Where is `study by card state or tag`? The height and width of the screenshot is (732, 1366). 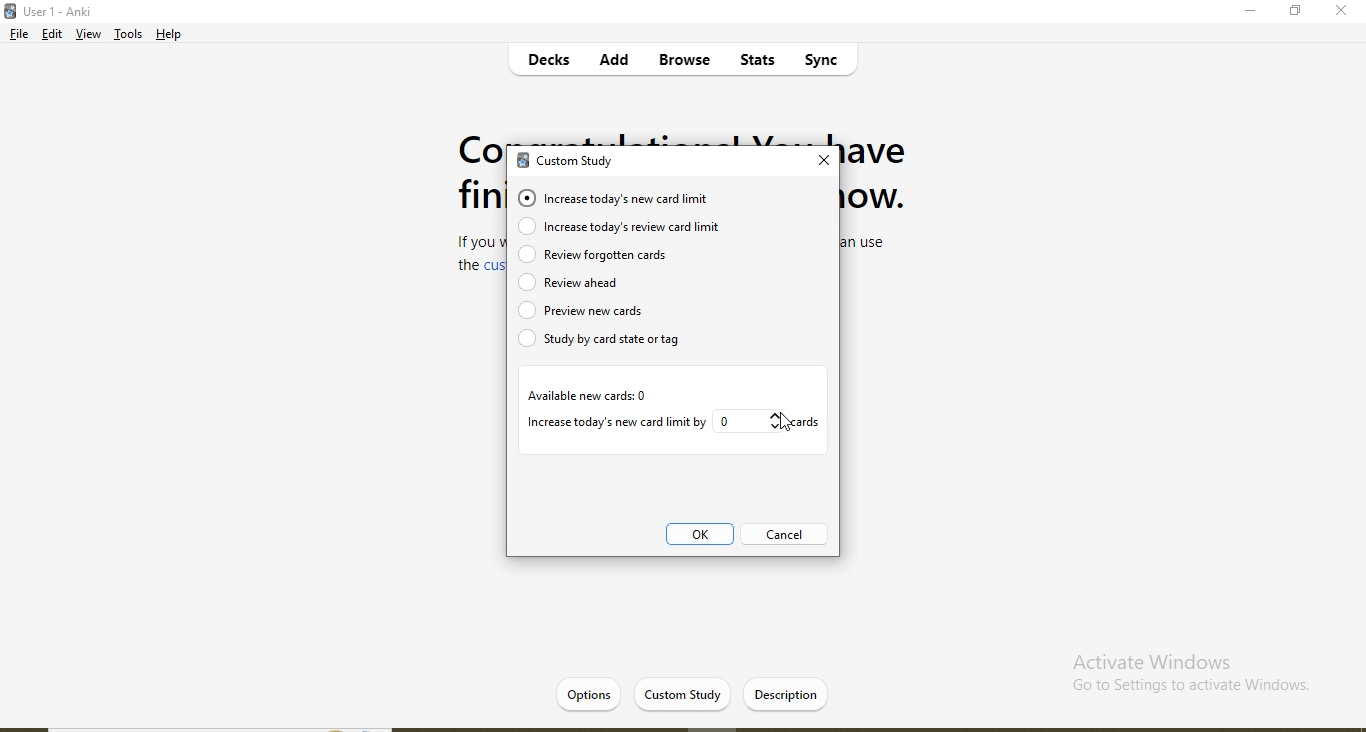 study by card state or tag is located at coordinates (613, 342).